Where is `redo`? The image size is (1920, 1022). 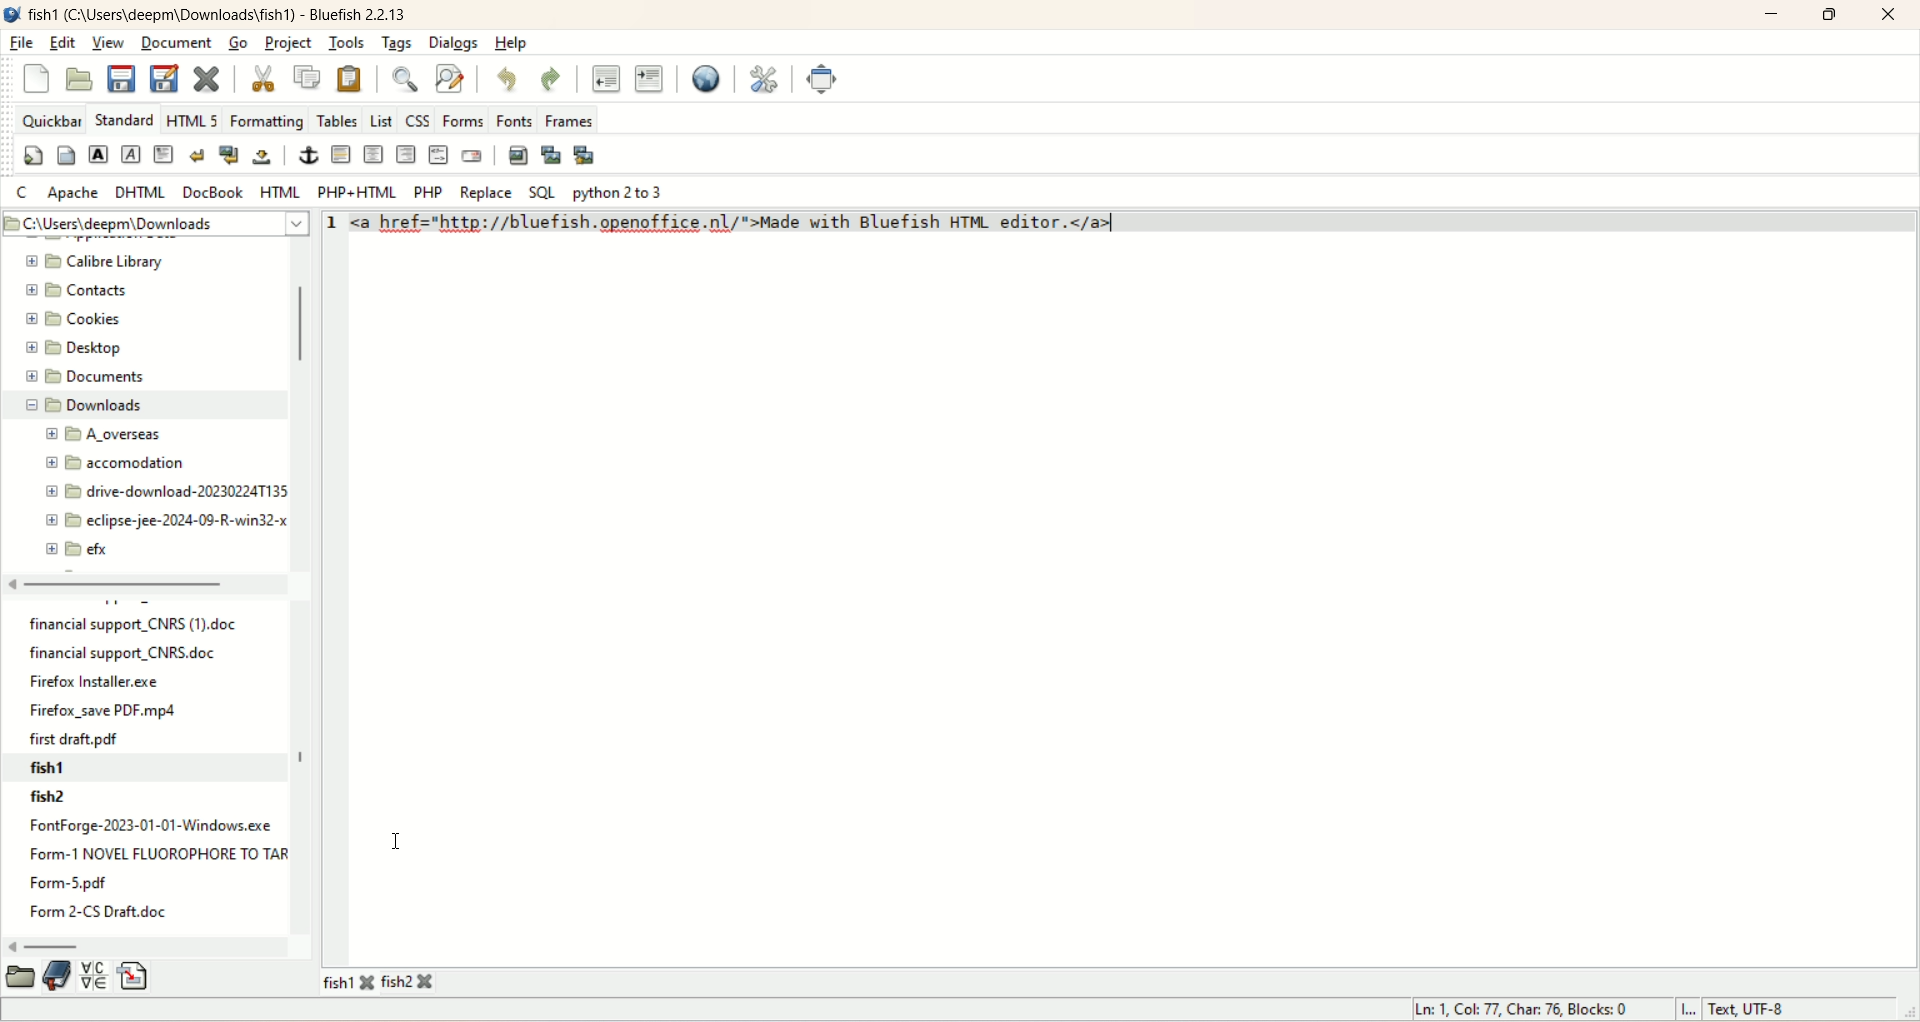
redo is located at coordinates (552, 78).